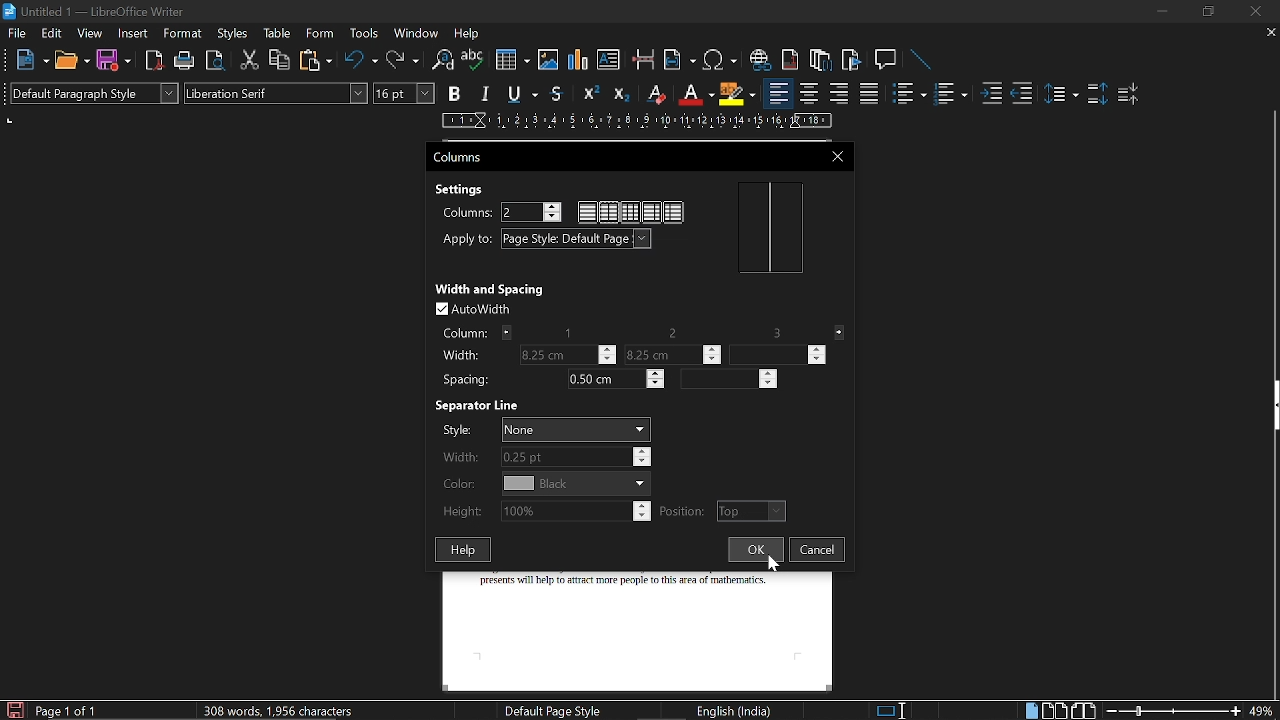  What do you see at coordinates (545, 429) in the screenshot?
I see `Style` at bounding box center [545, 429].